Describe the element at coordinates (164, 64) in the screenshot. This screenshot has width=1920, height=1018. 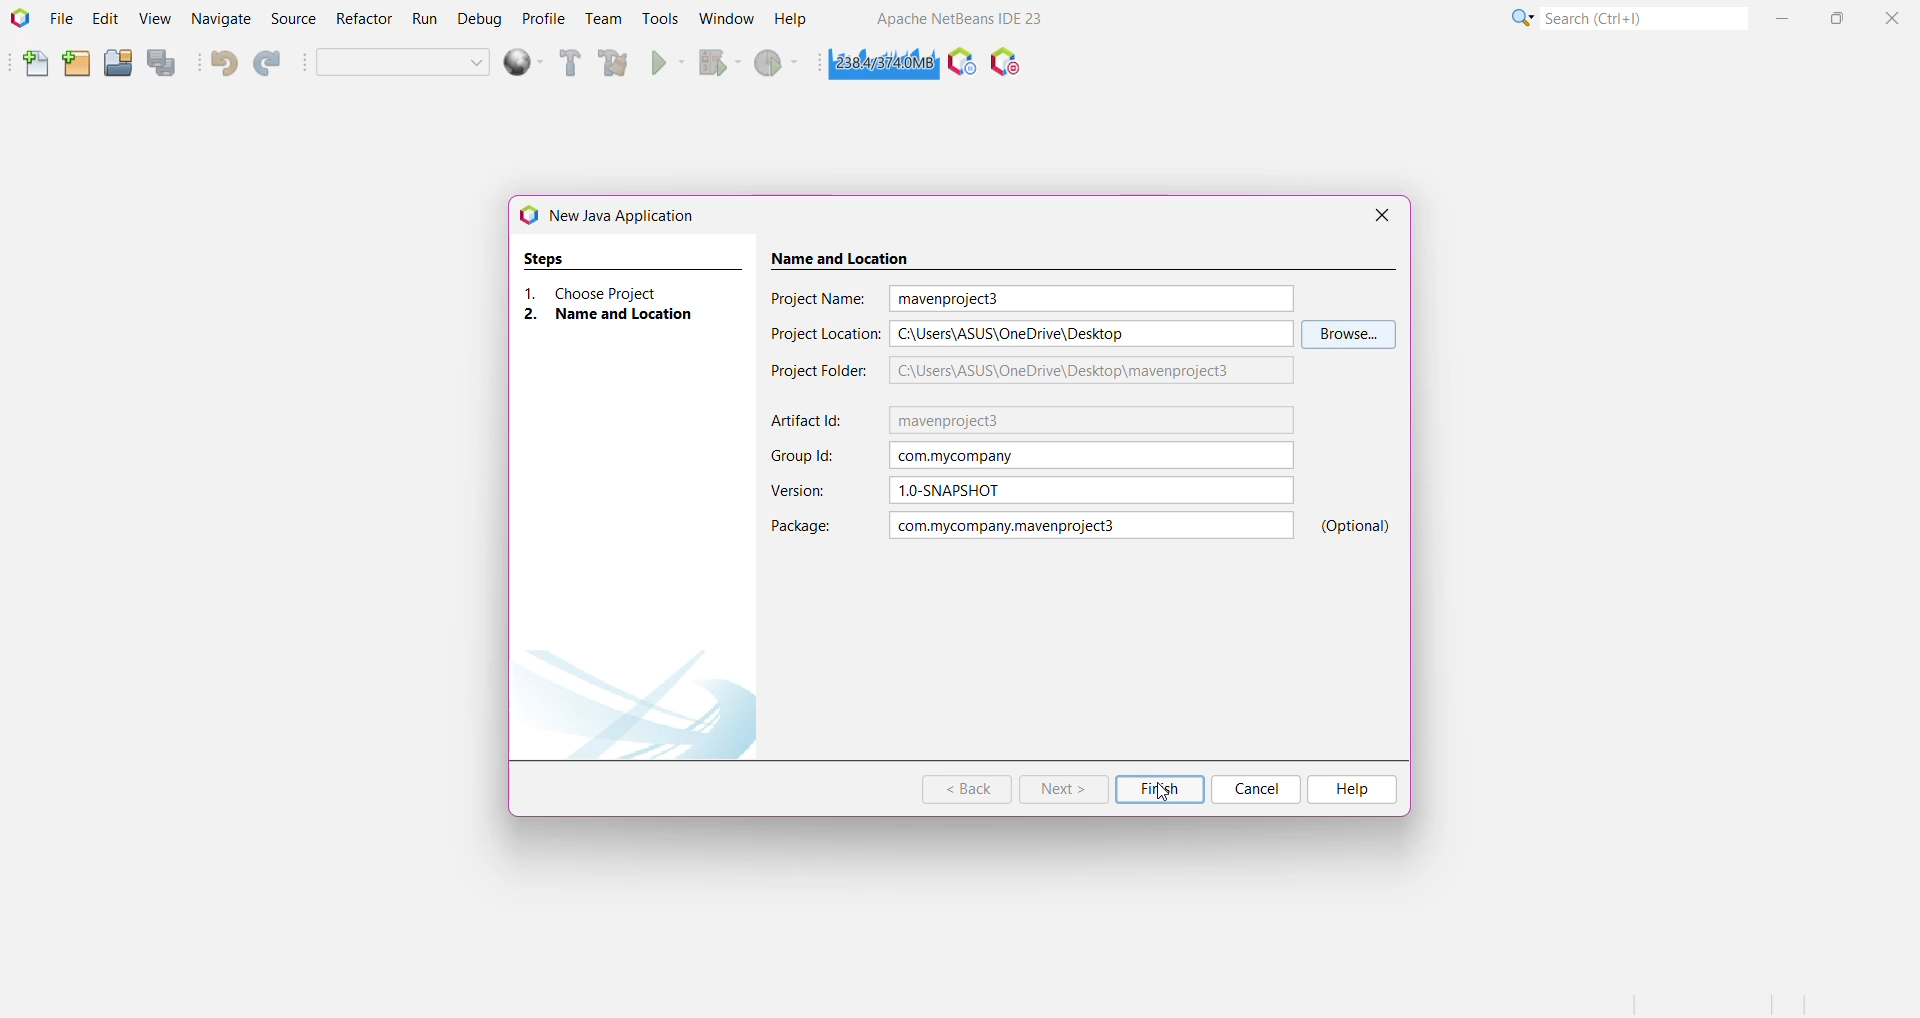
I see `Save All` at that location.